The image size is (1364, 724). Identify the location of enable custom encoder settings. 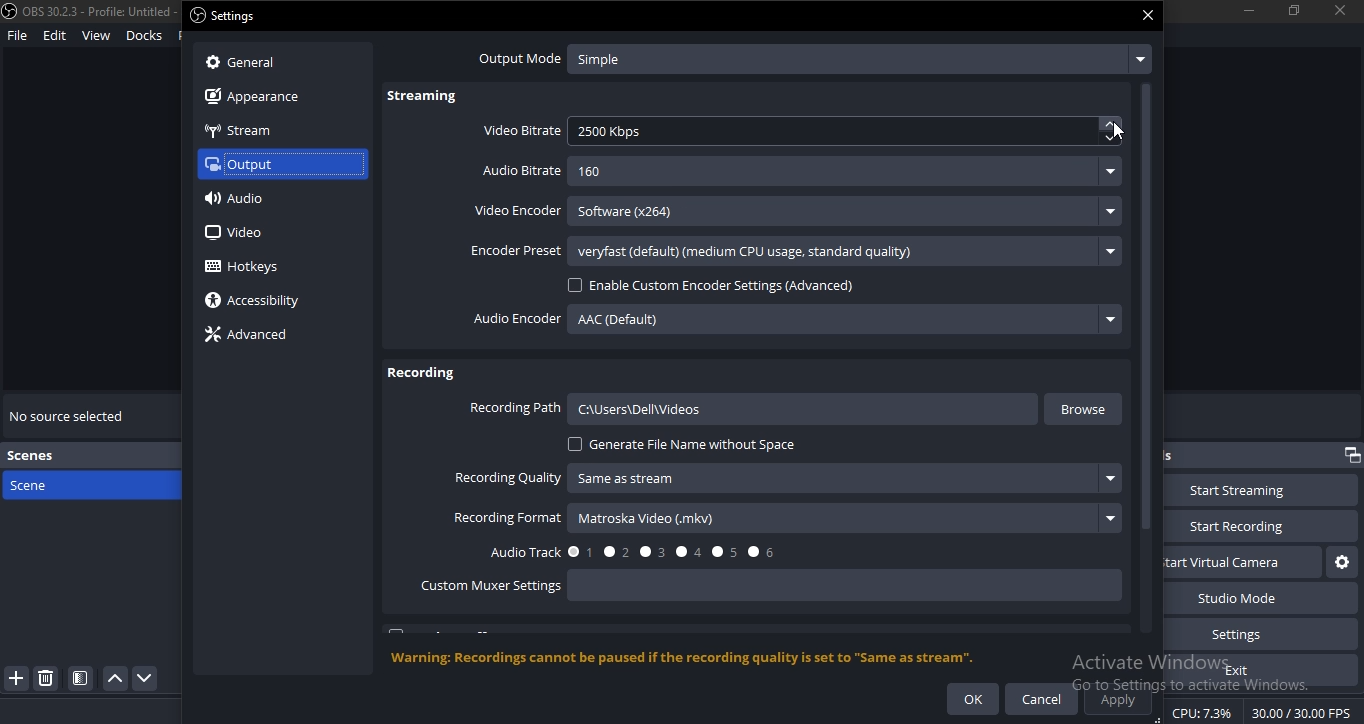
(718, 285).